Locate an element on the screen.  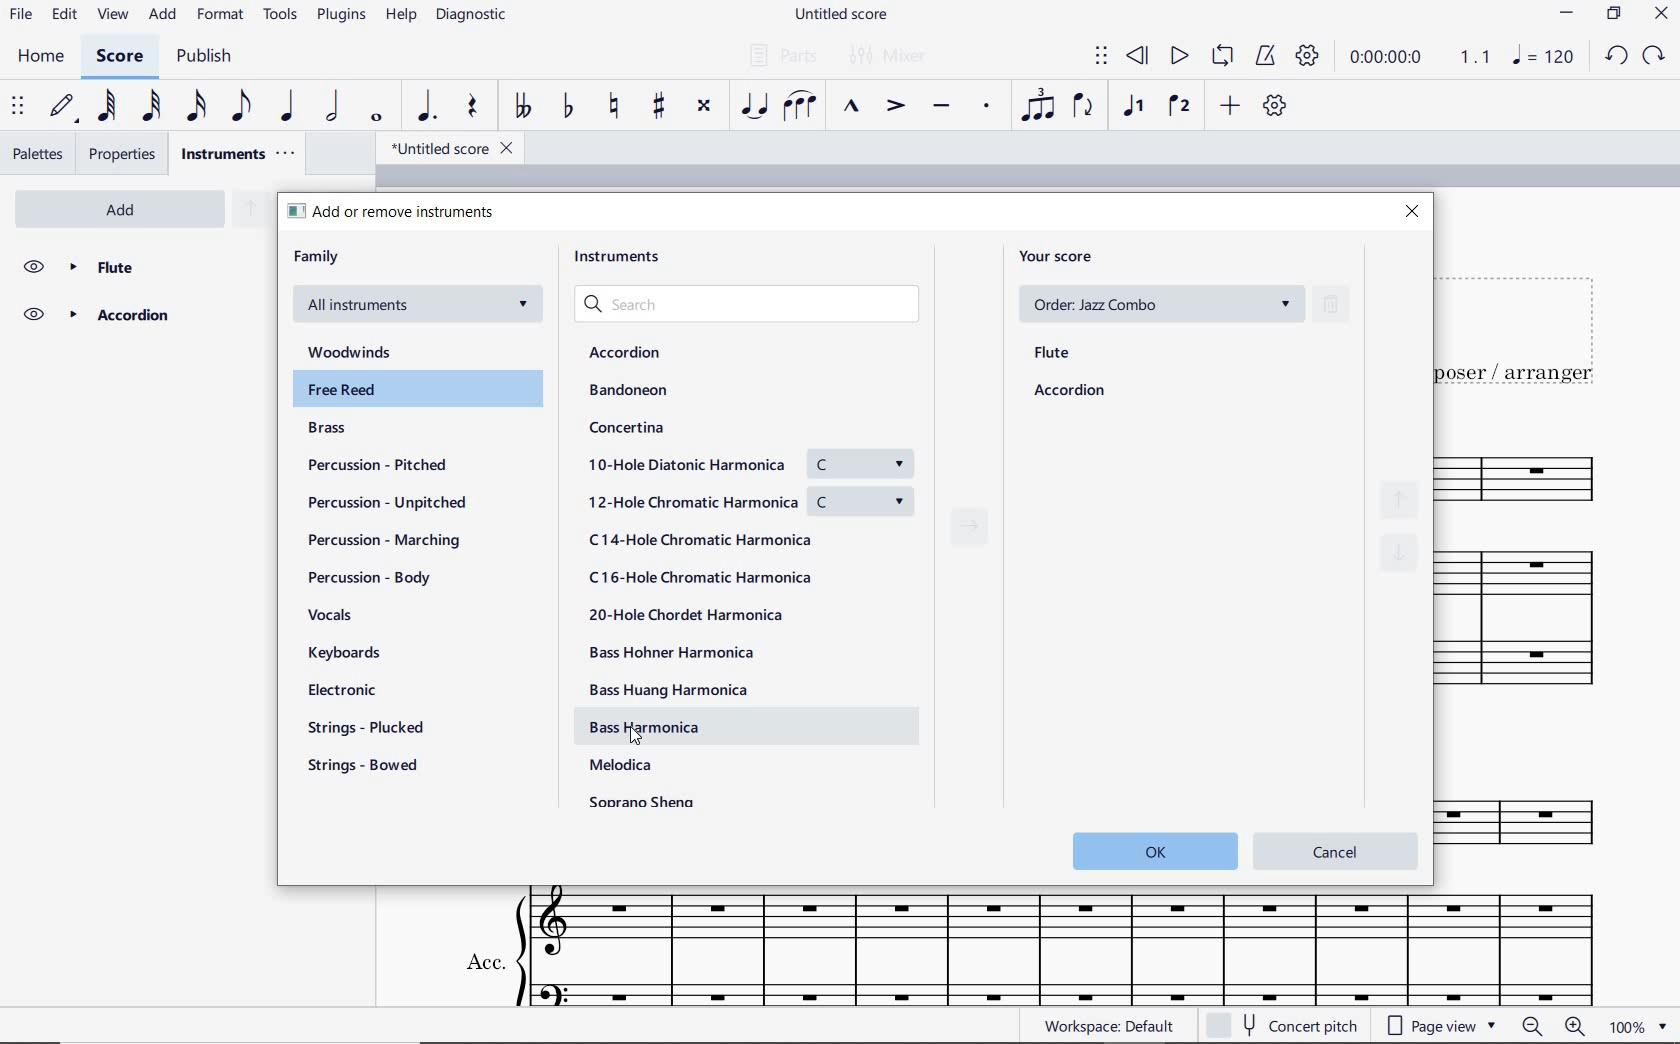
voice1 is located at coordinates (1133, 107).